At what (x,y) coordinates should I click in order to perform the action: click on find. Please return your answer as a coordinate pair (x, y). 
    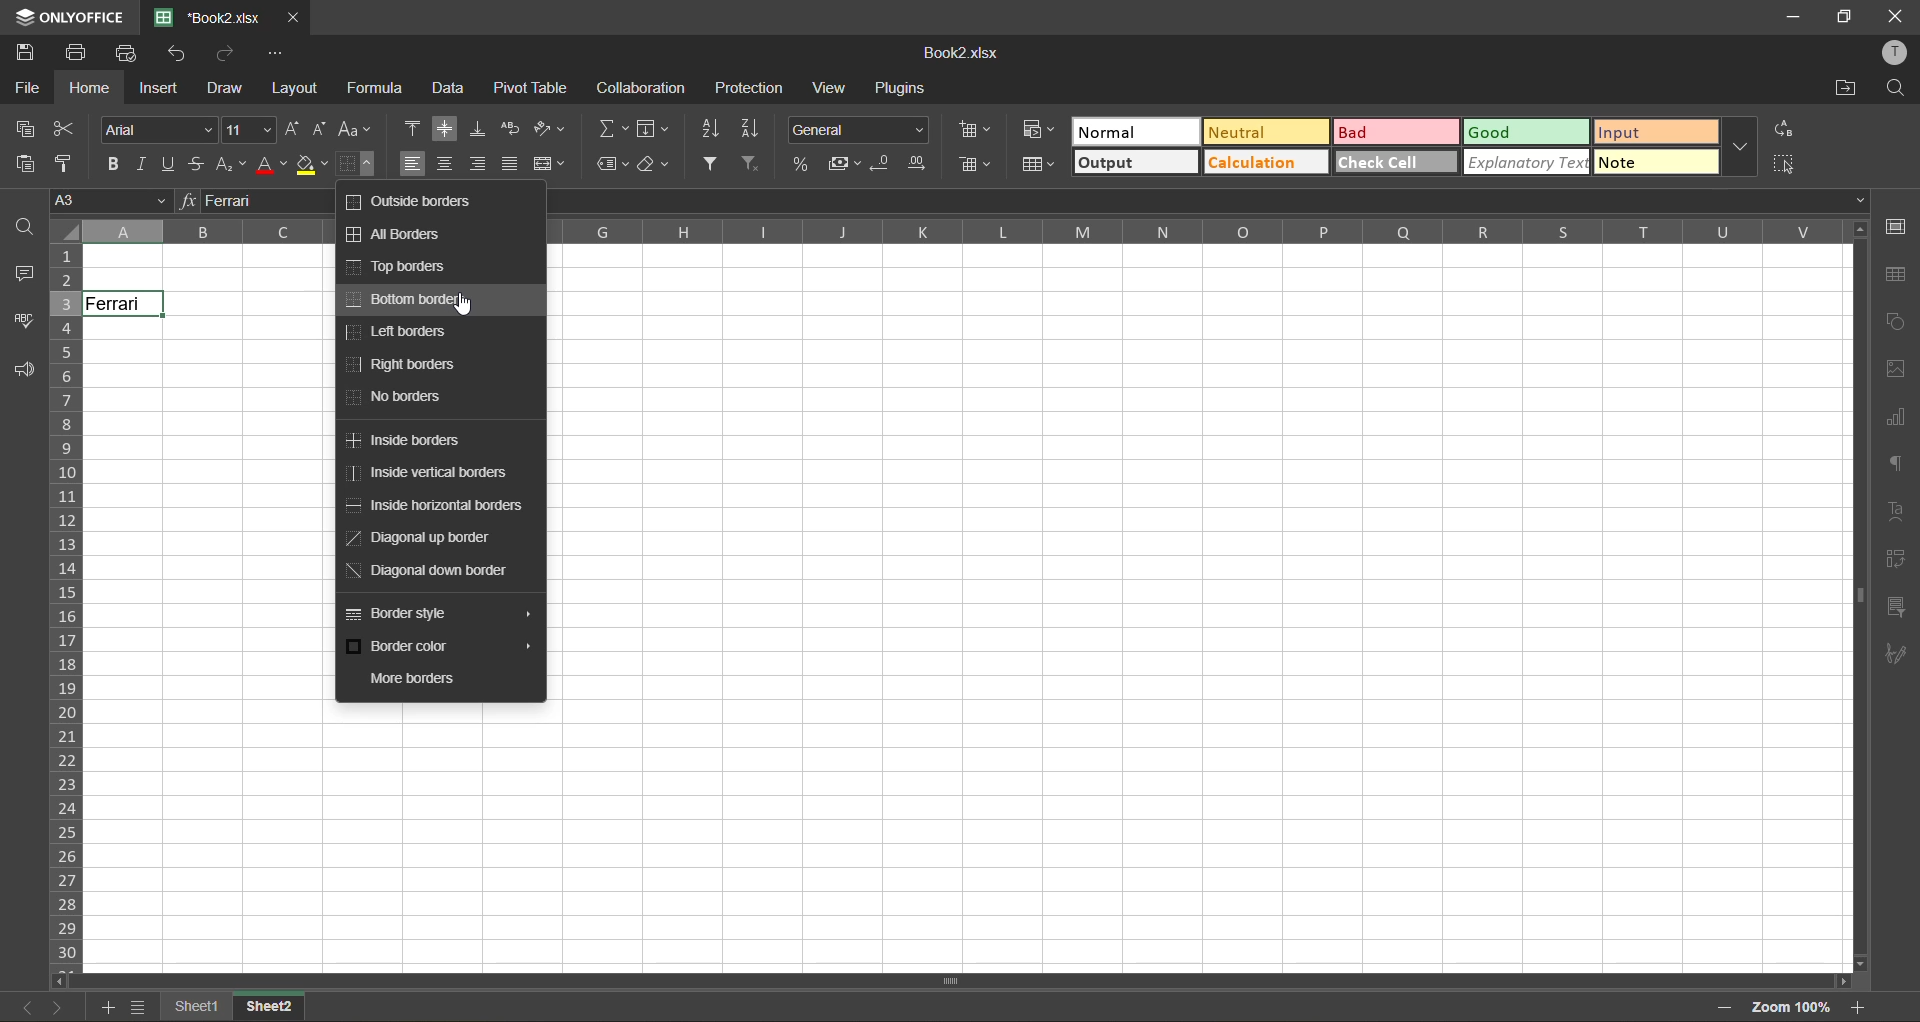
    Looking at the image, I should click on (1899, 90).